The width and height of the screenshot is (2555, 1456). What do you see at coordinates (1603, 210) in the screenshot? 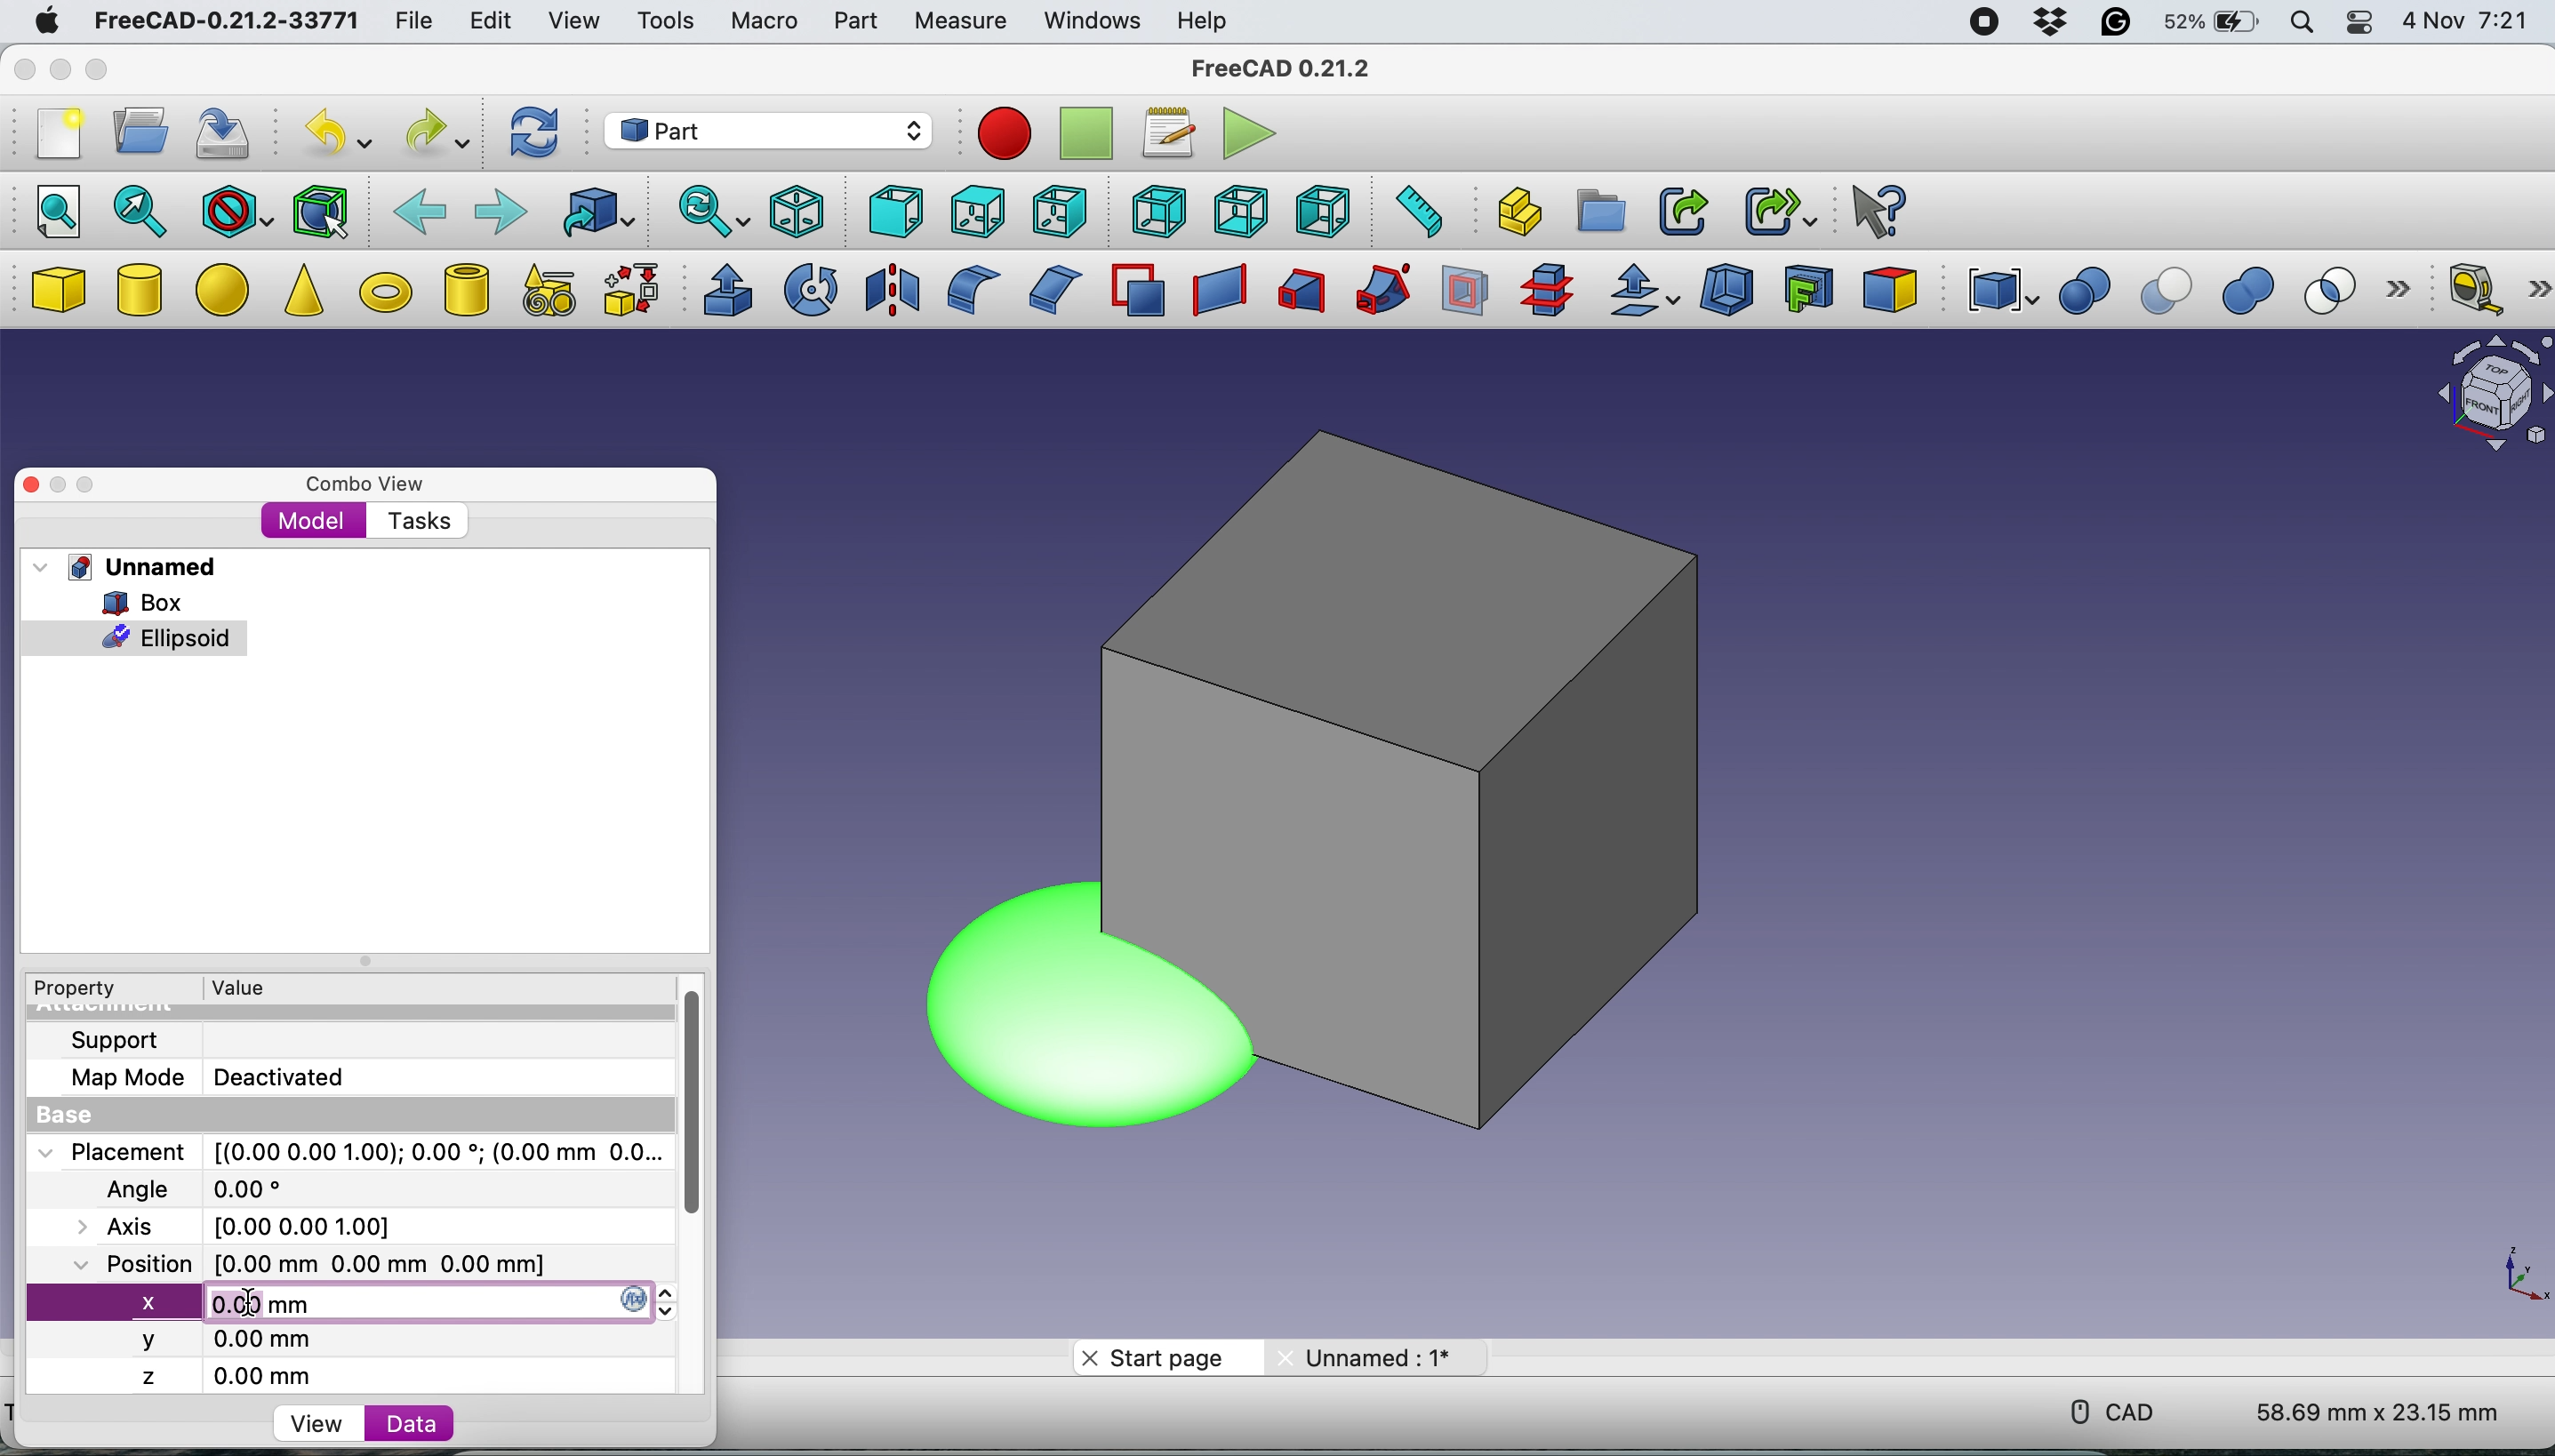
I see `create group` at bounding box center [1603, 210].